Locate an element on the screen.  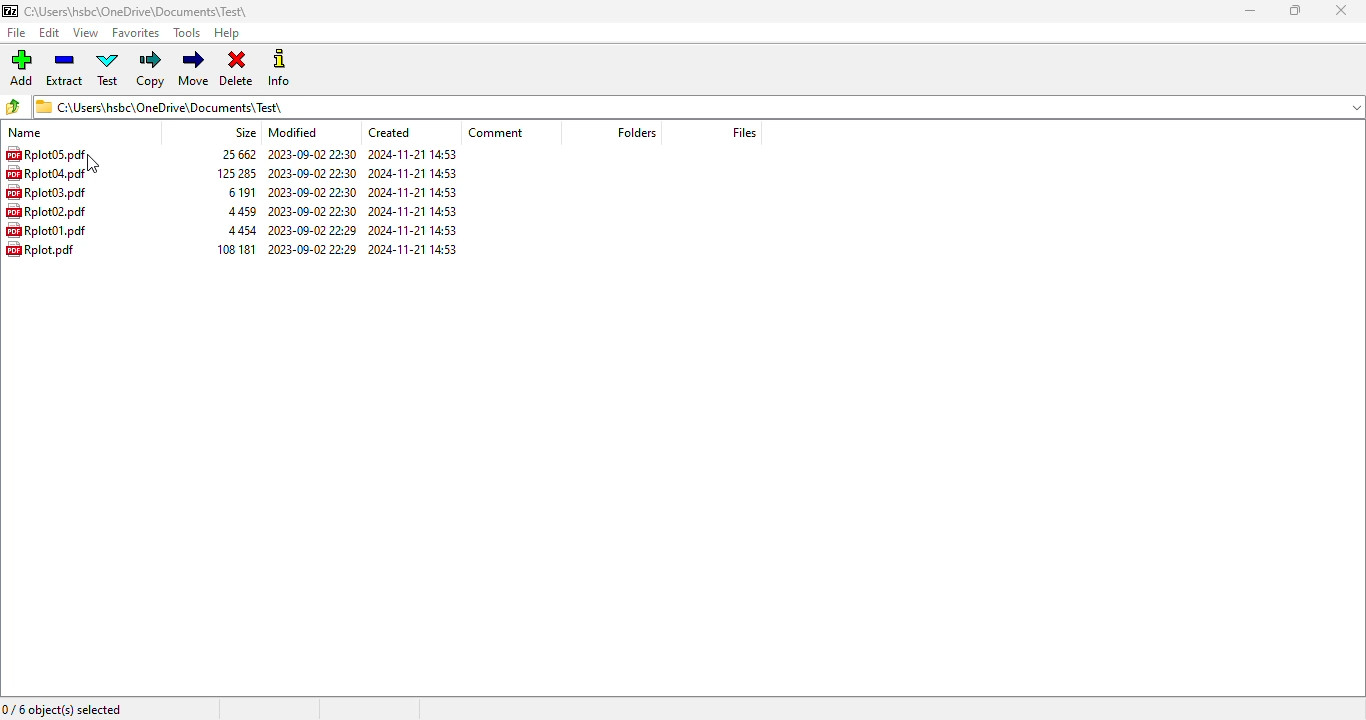
add is located at coordinates (22, 67).